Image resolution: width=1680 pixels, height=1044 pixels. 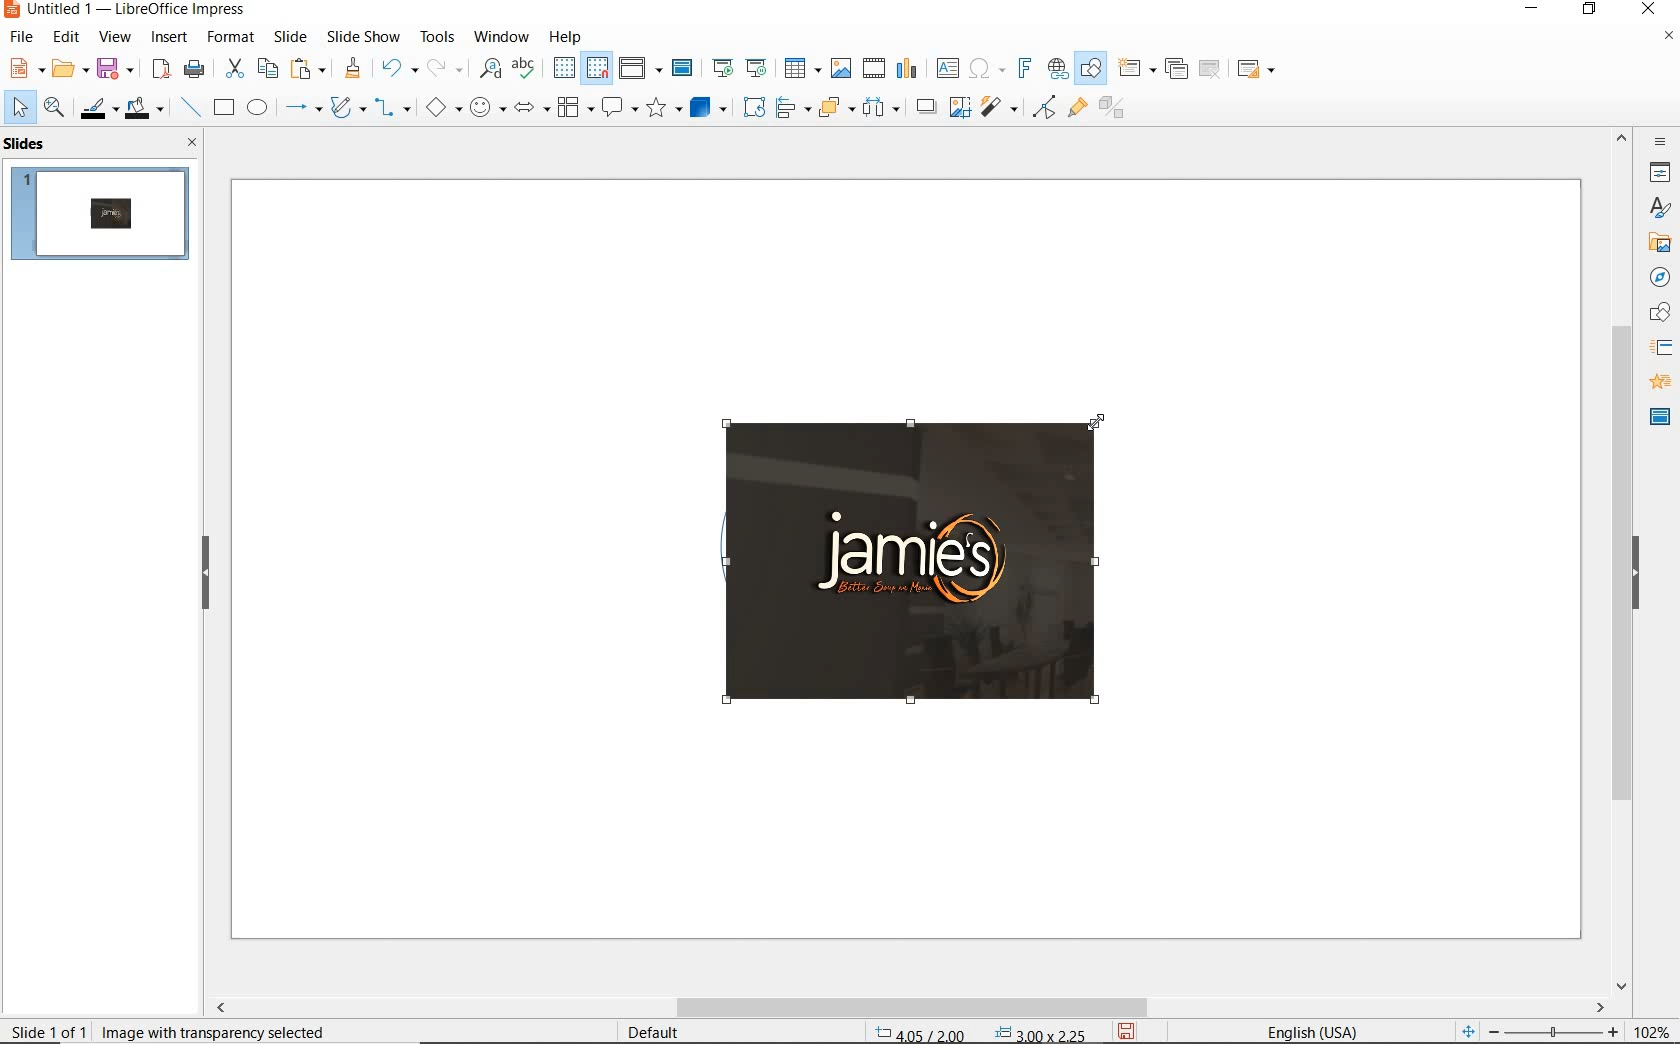 I want to click on show gluepoint functions, so click(x=1073, y=109).